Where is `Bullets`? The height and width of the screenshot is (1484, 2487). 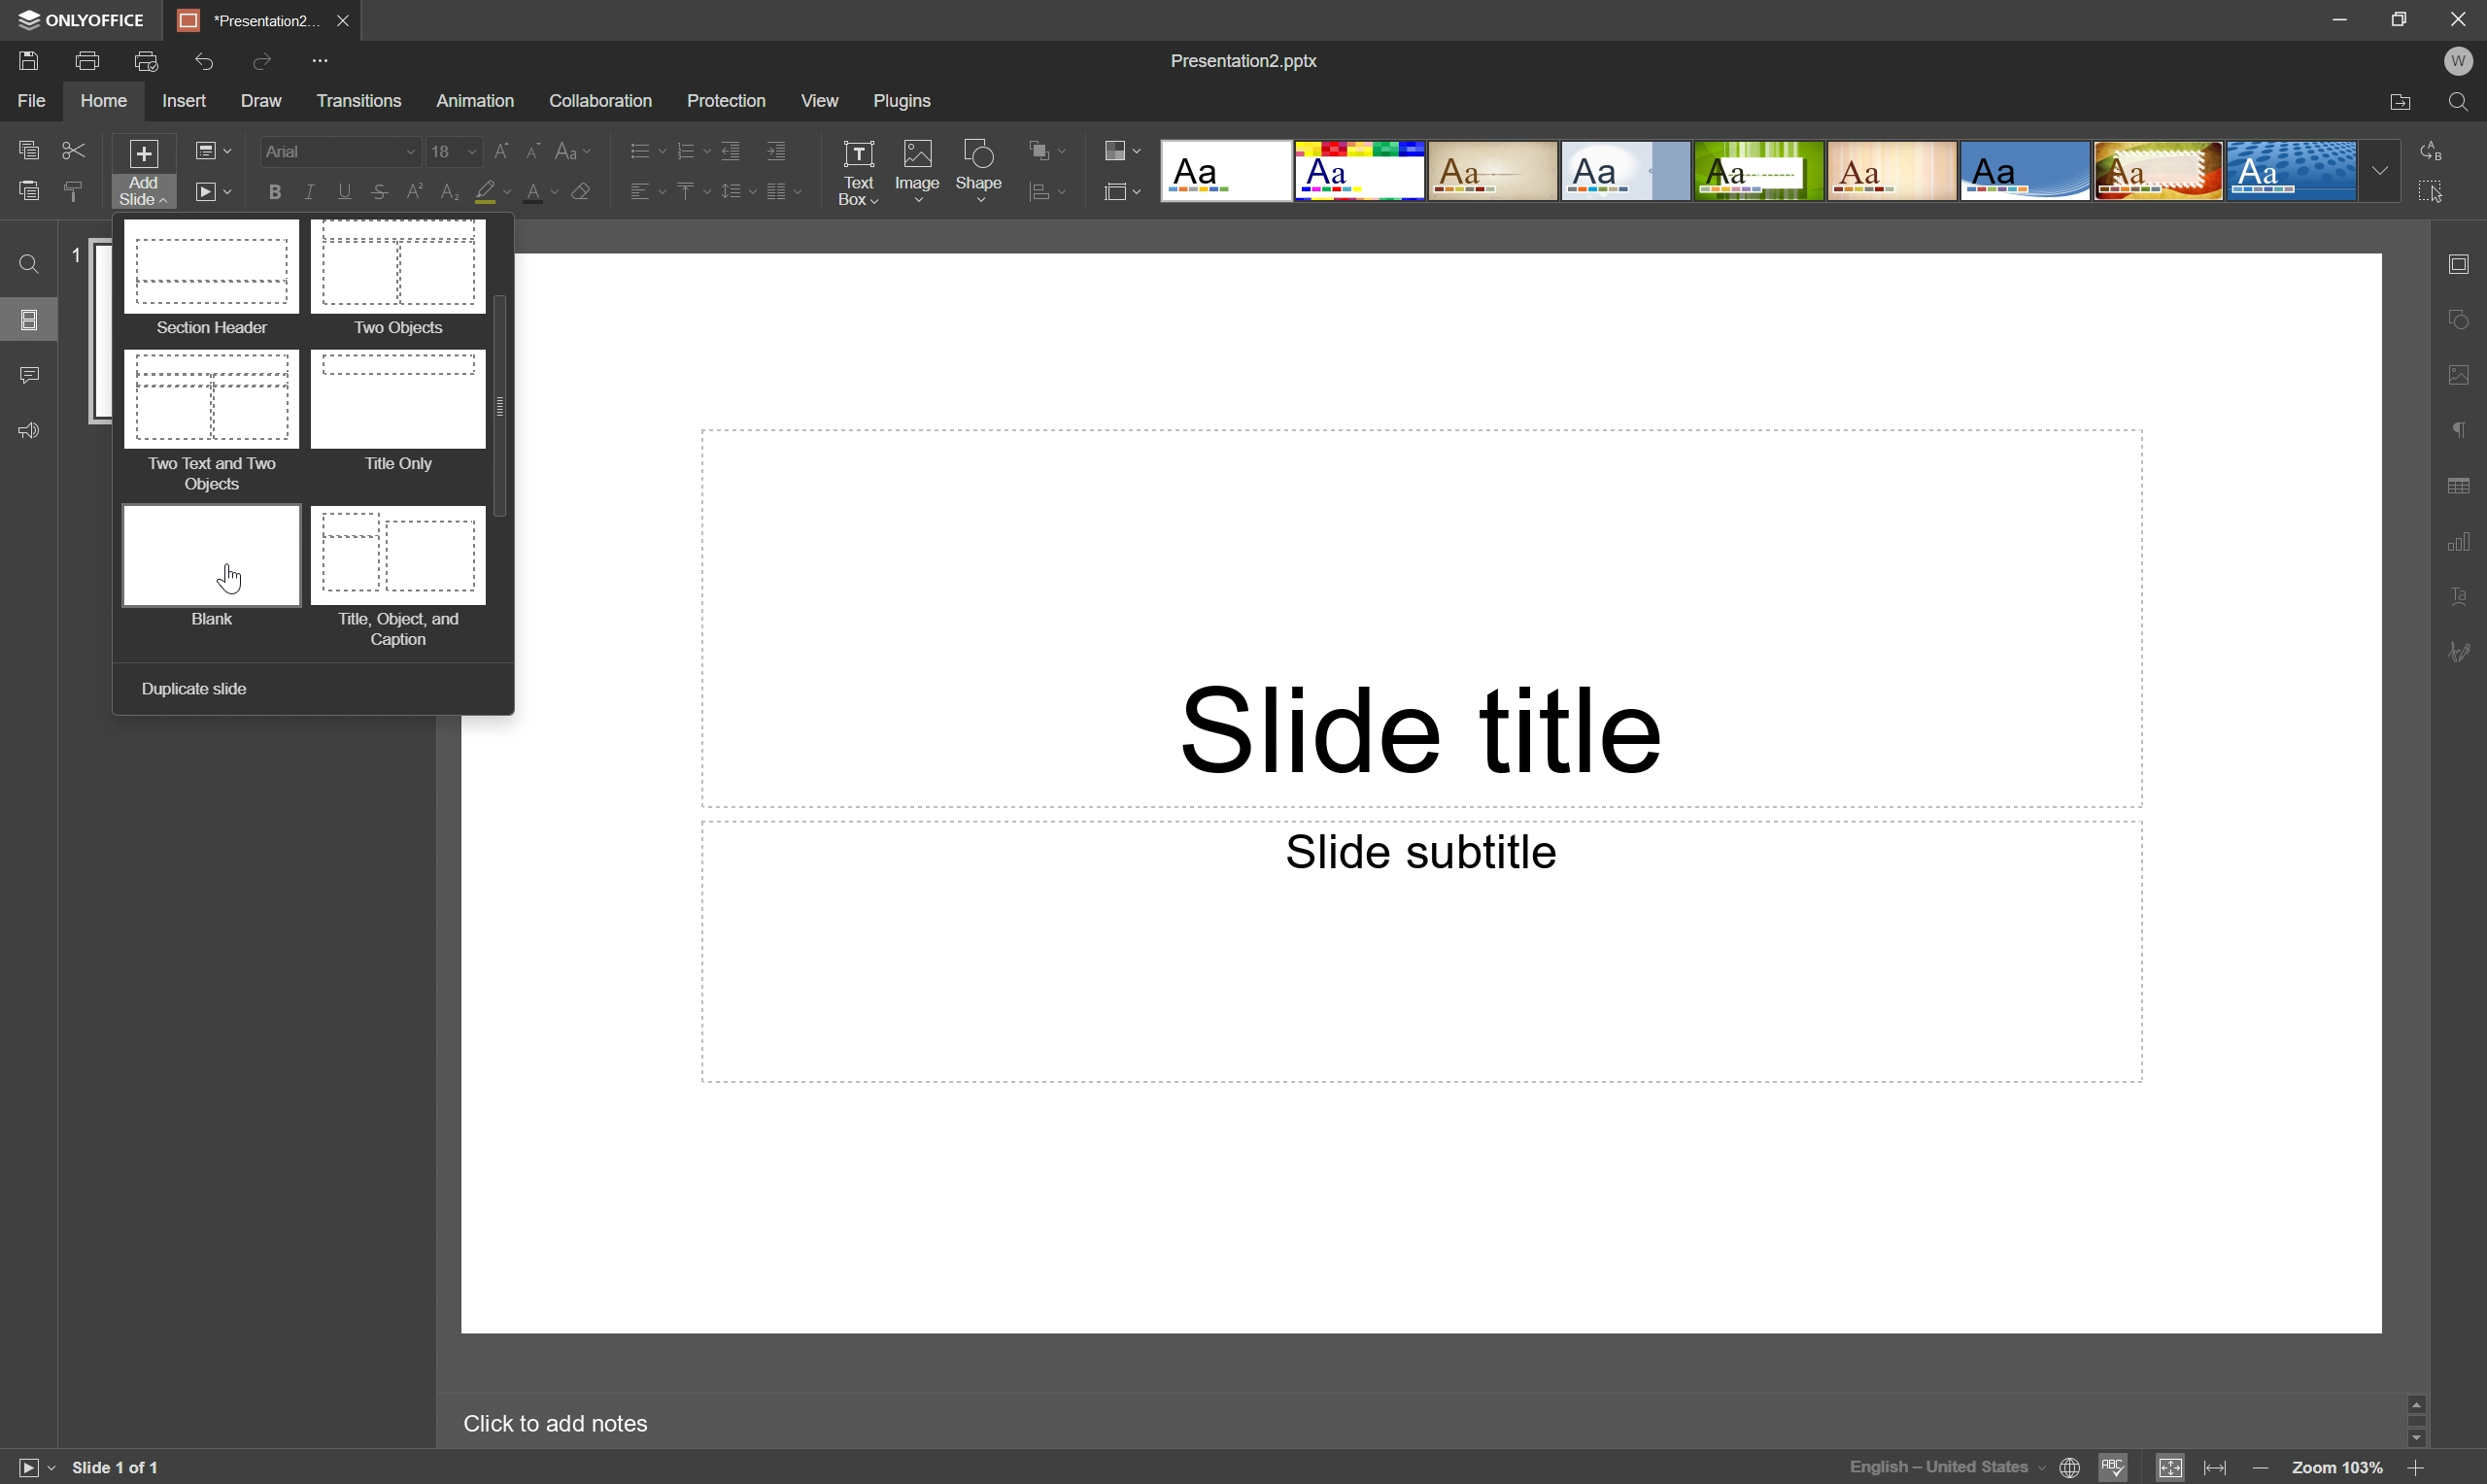 Bullets is located at coordinates (642, 146).